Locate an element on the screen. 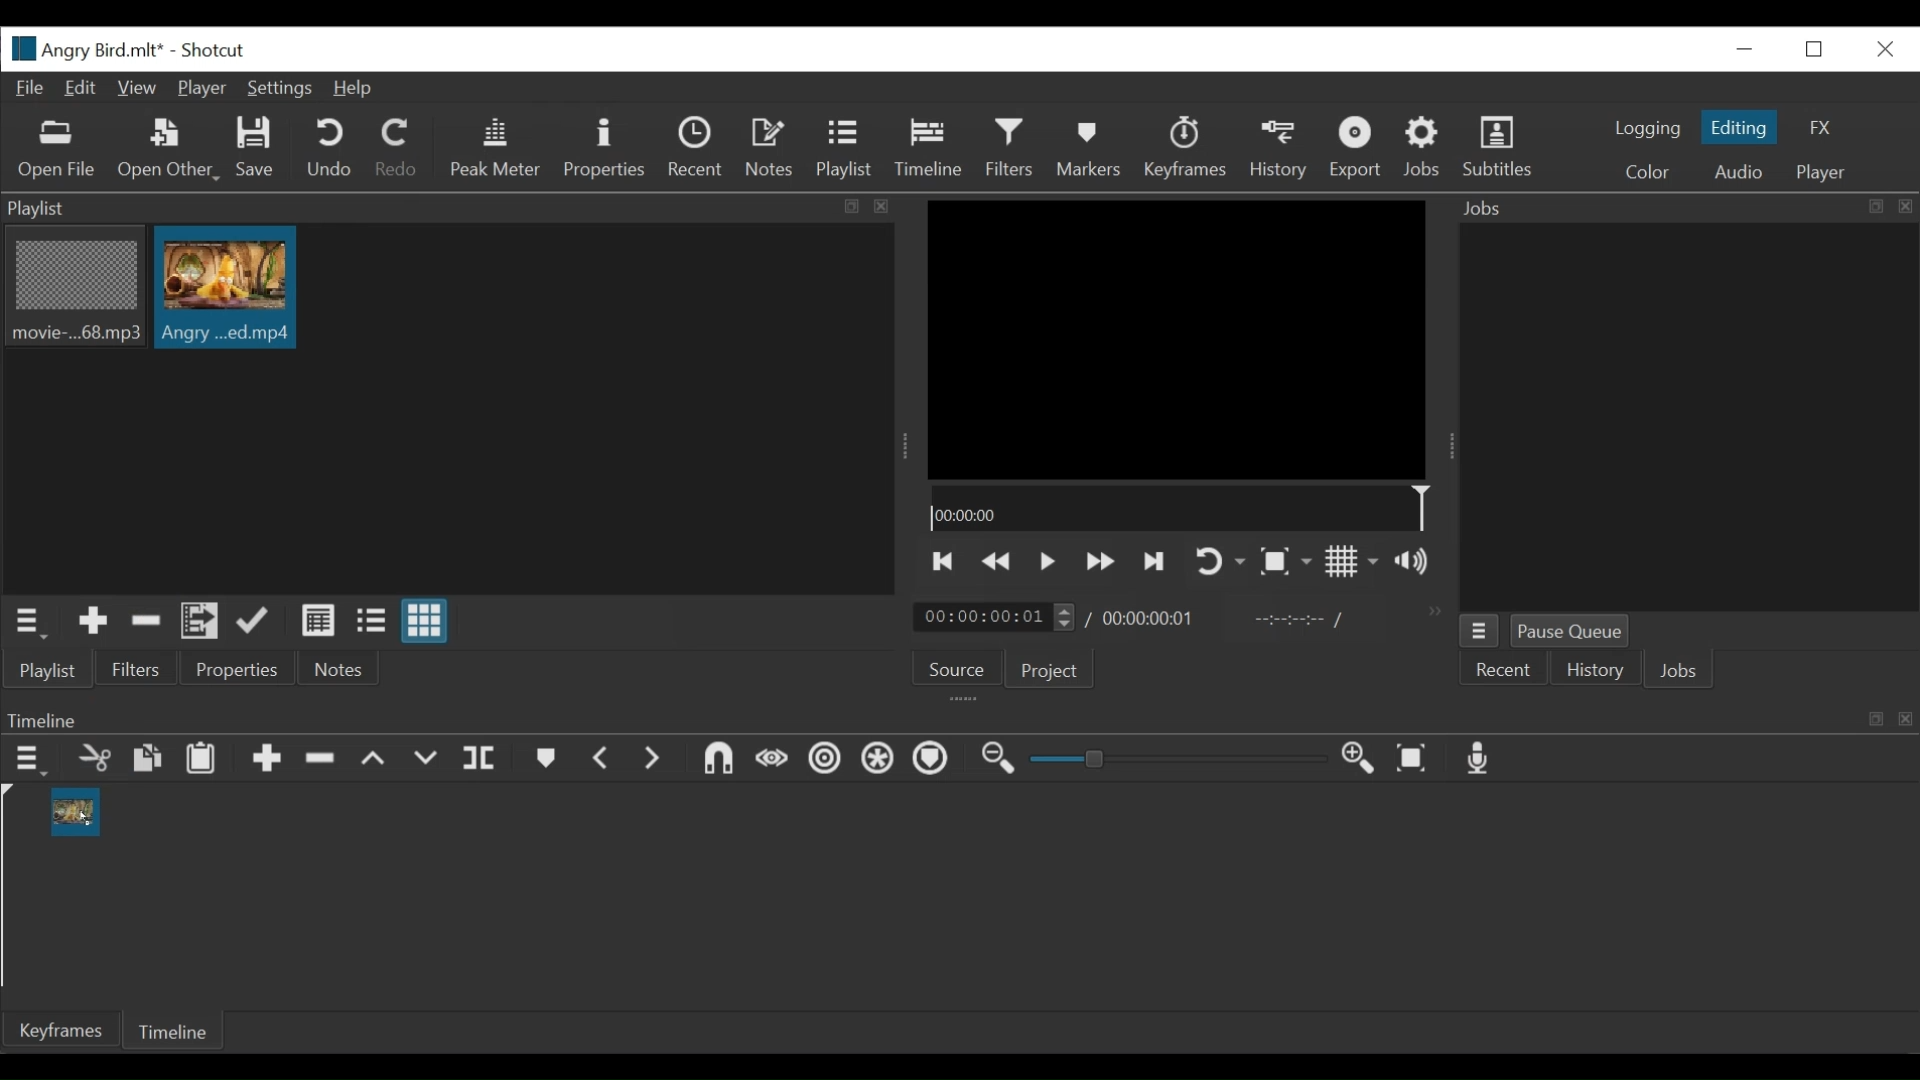  Undo is located at coordinates (328, 149).